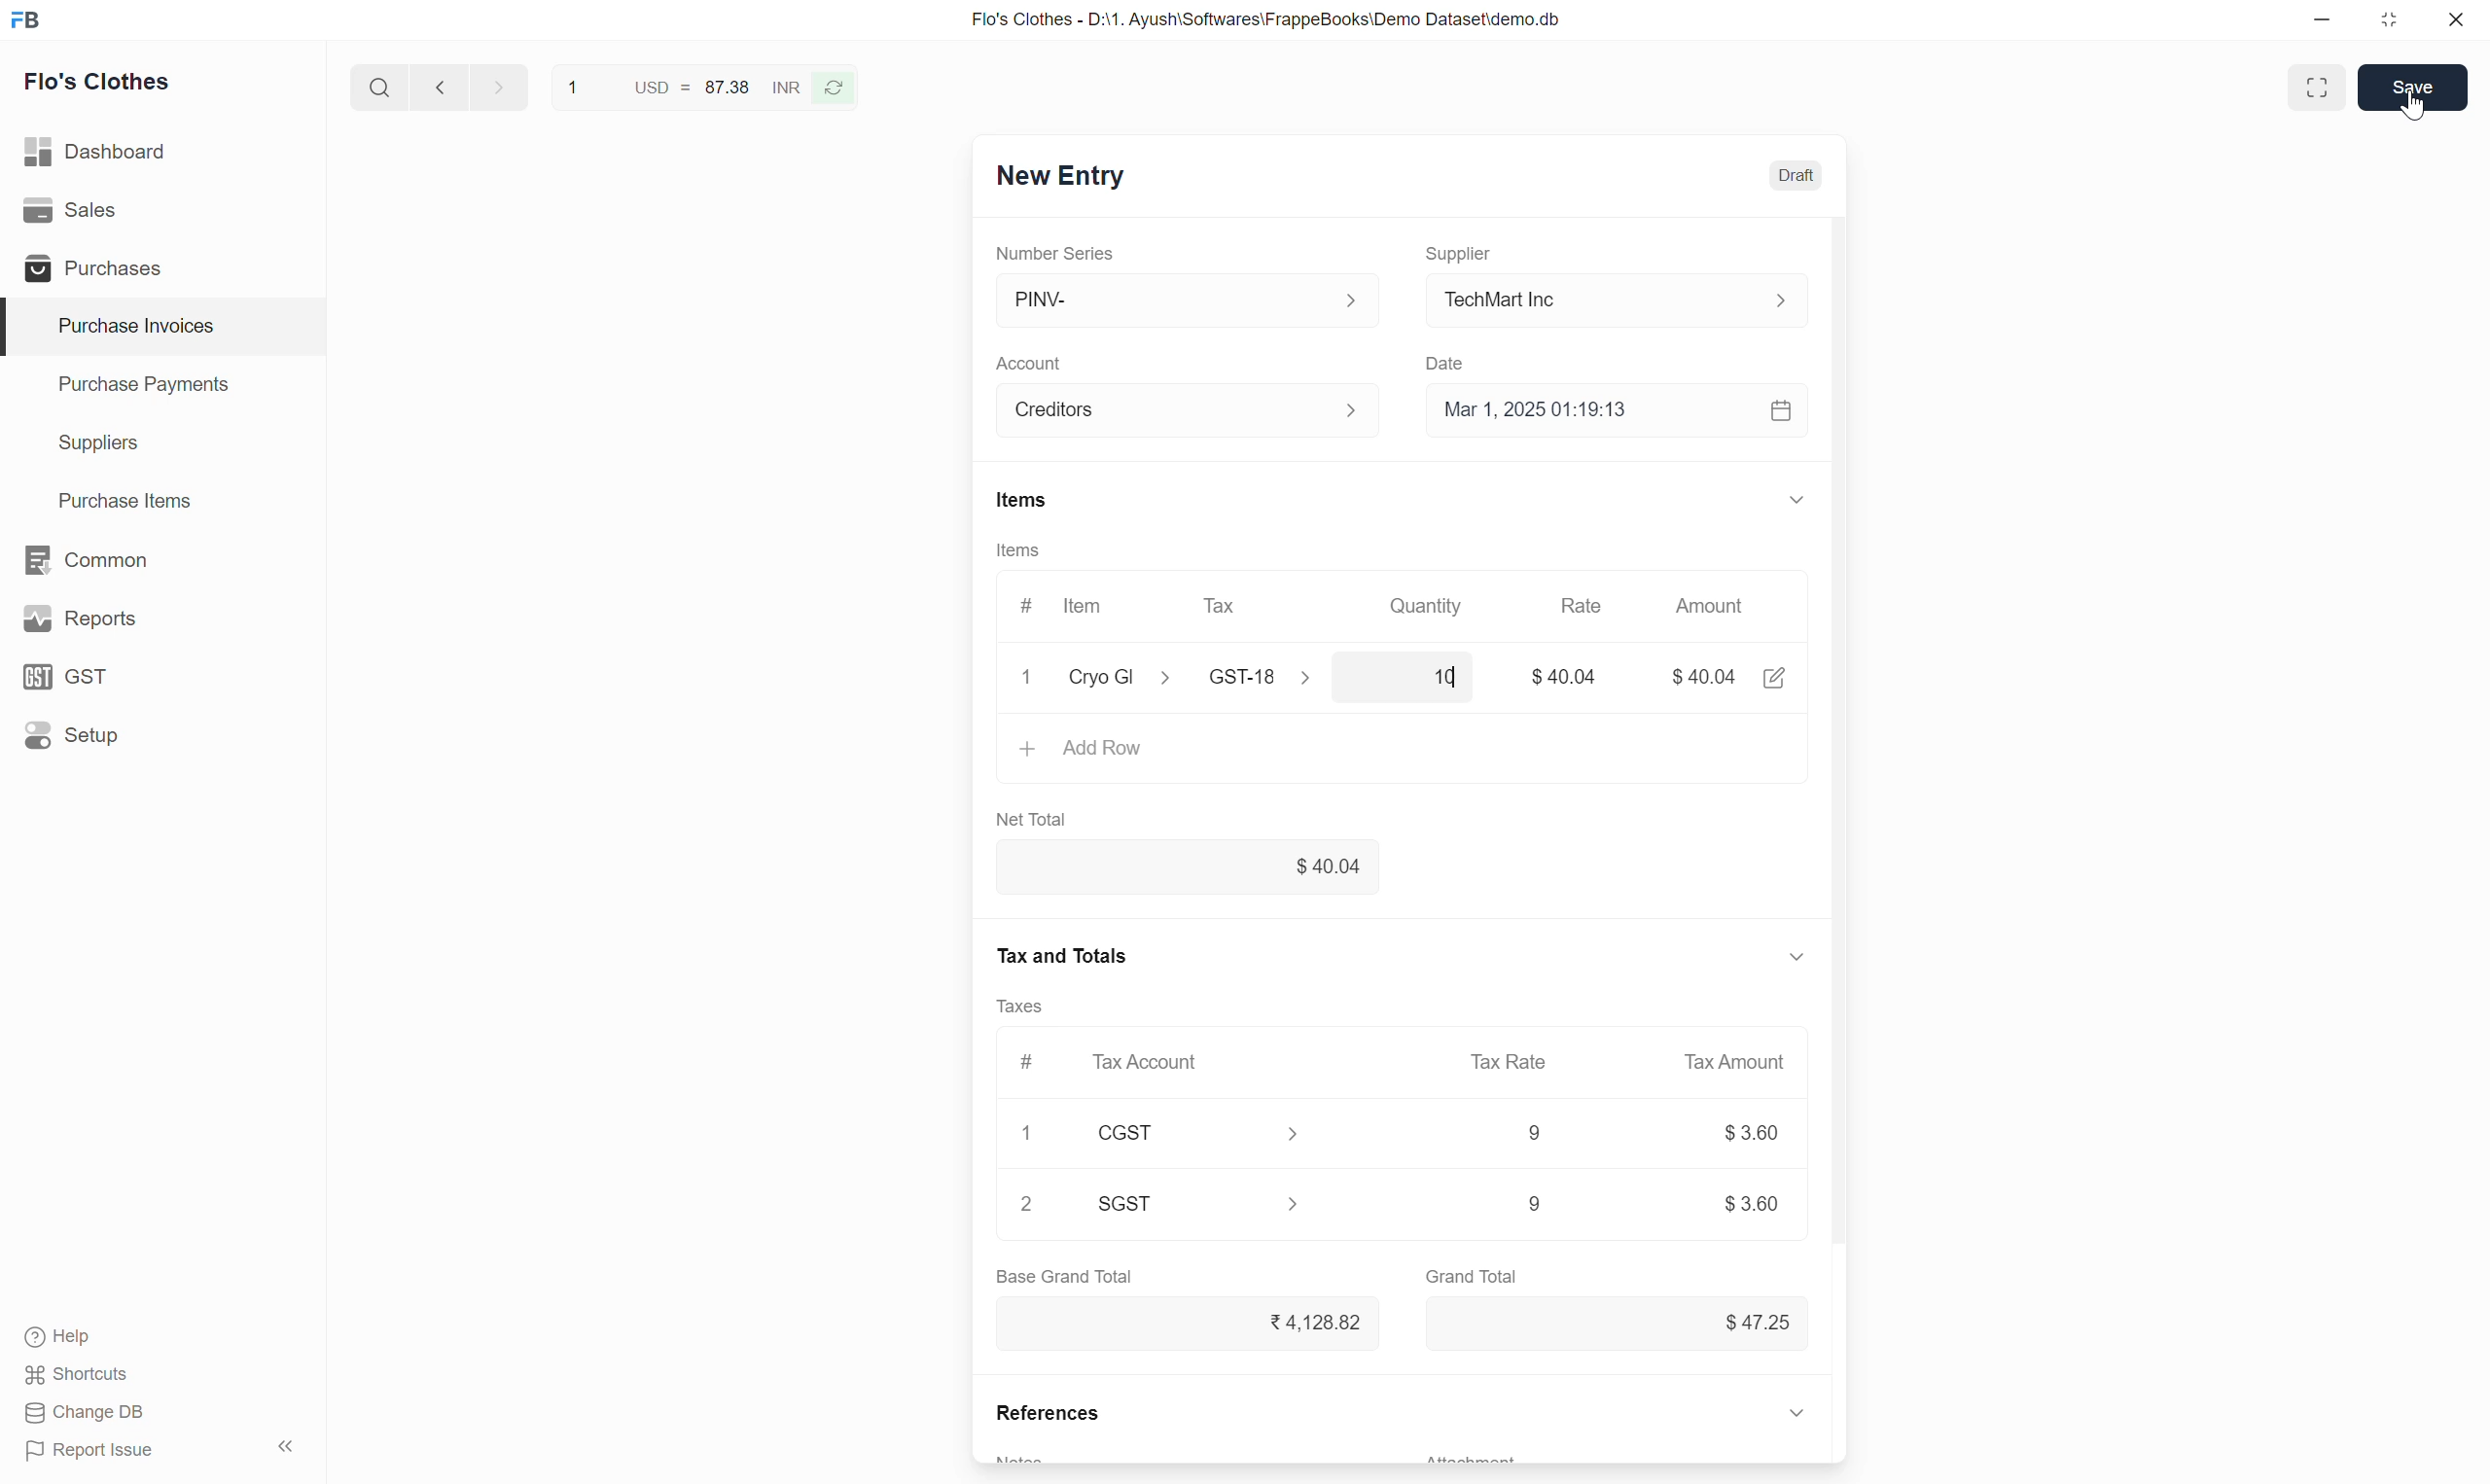 The width and height of the screenshot is (2490, 1484). I want to click on ltem, so click(1088, 609).